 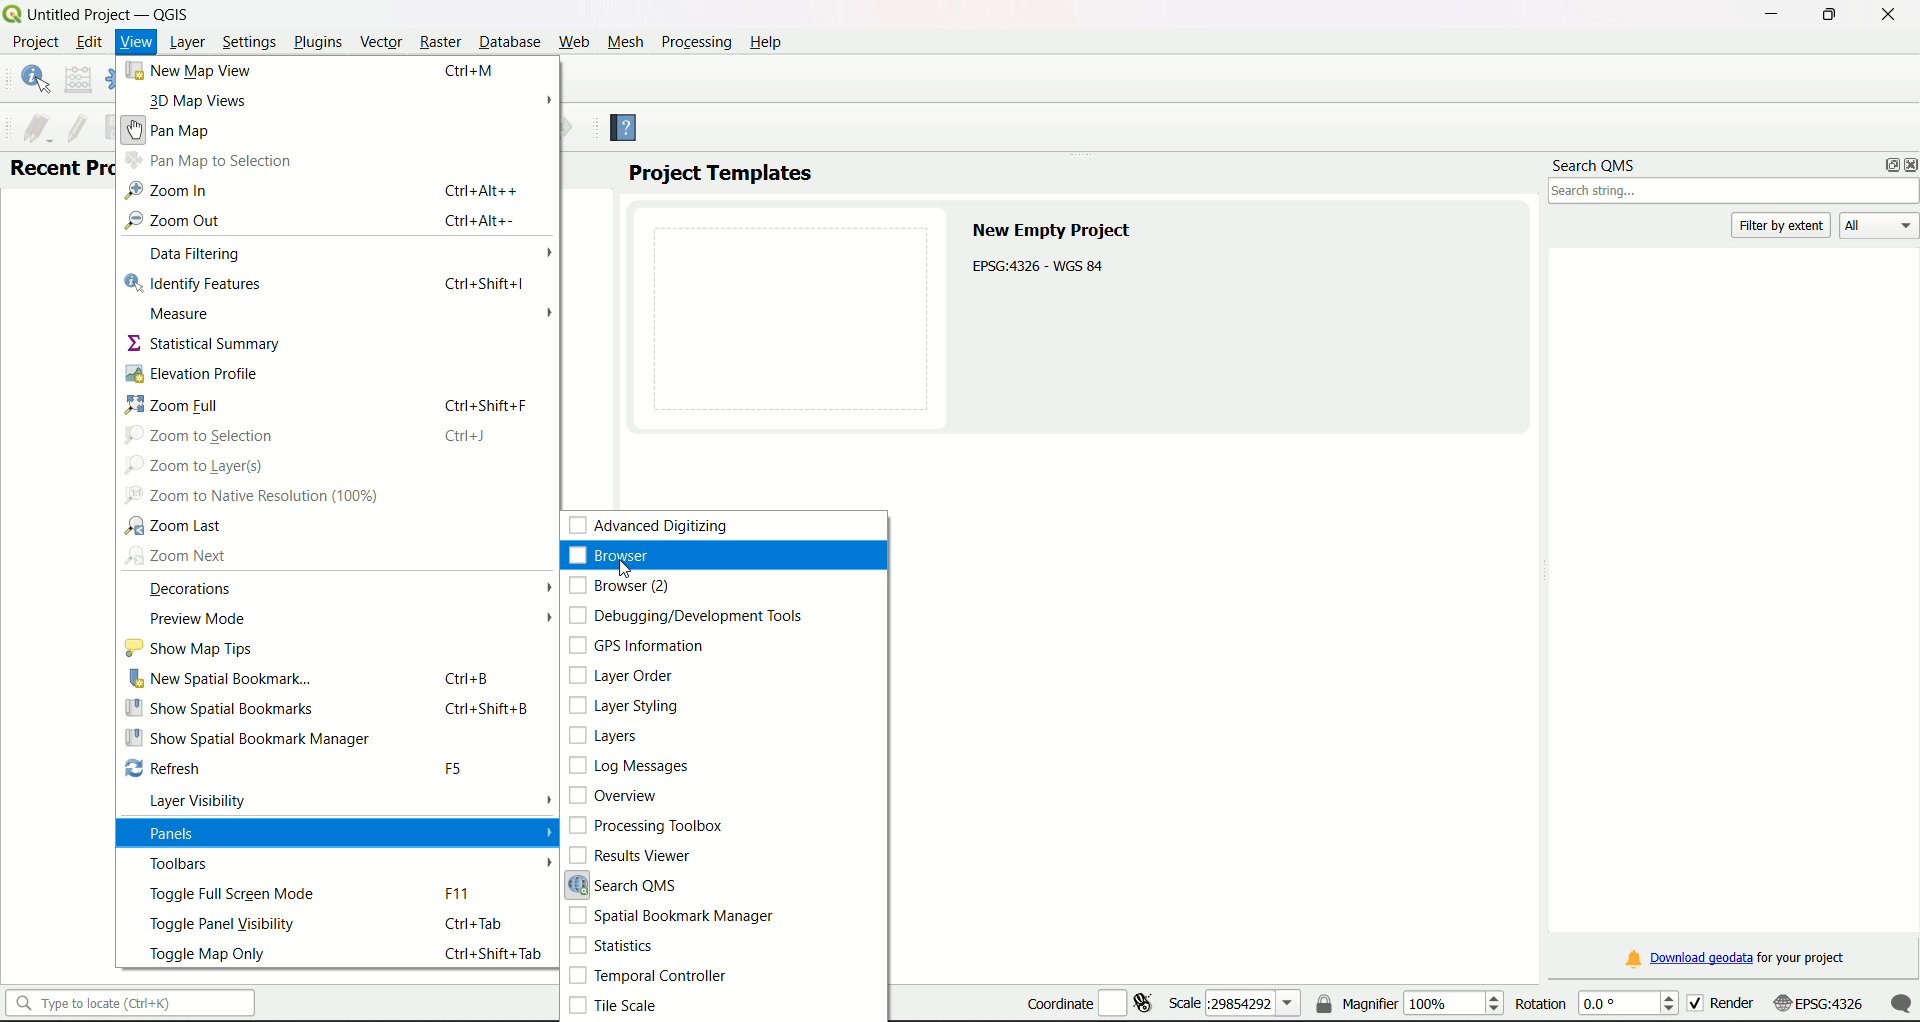 I want to click on tile scale, so click(x=619, y=1007).